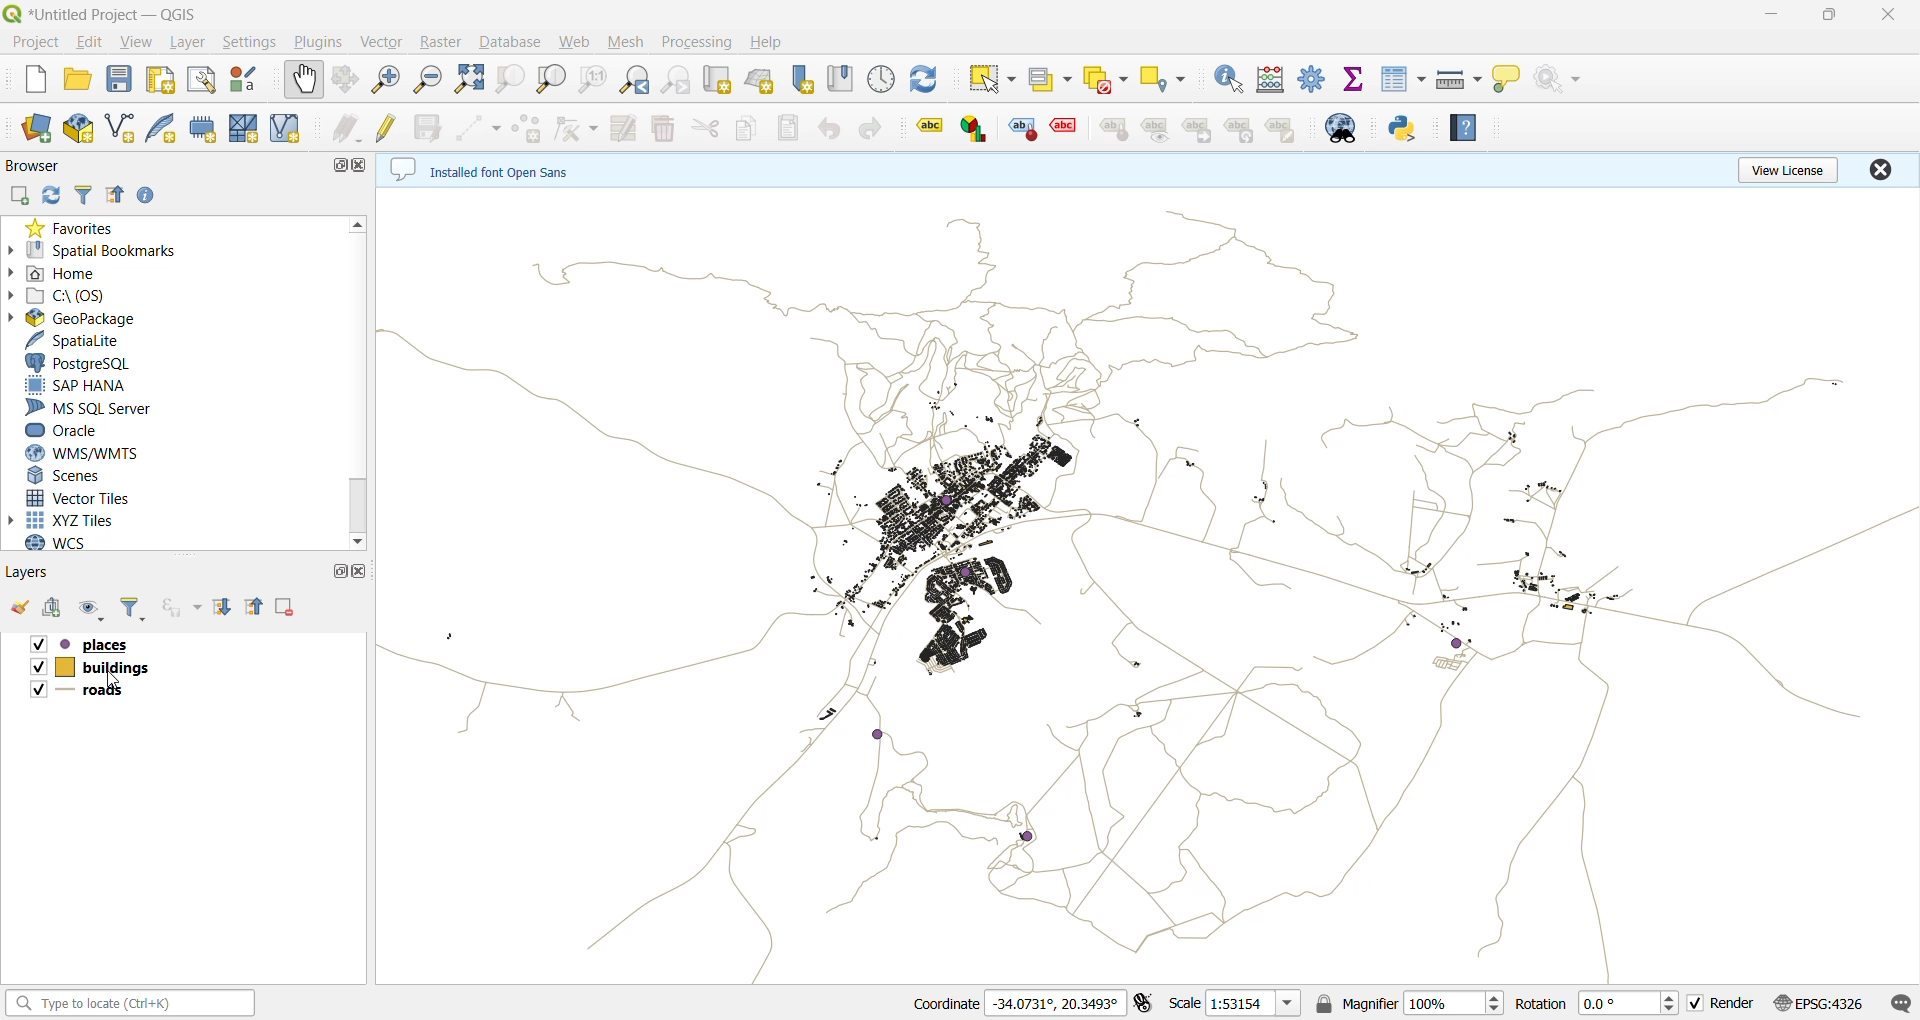  Describe the element at coordinates (720, 80) in the screenshot. I see `new map view` at that location.